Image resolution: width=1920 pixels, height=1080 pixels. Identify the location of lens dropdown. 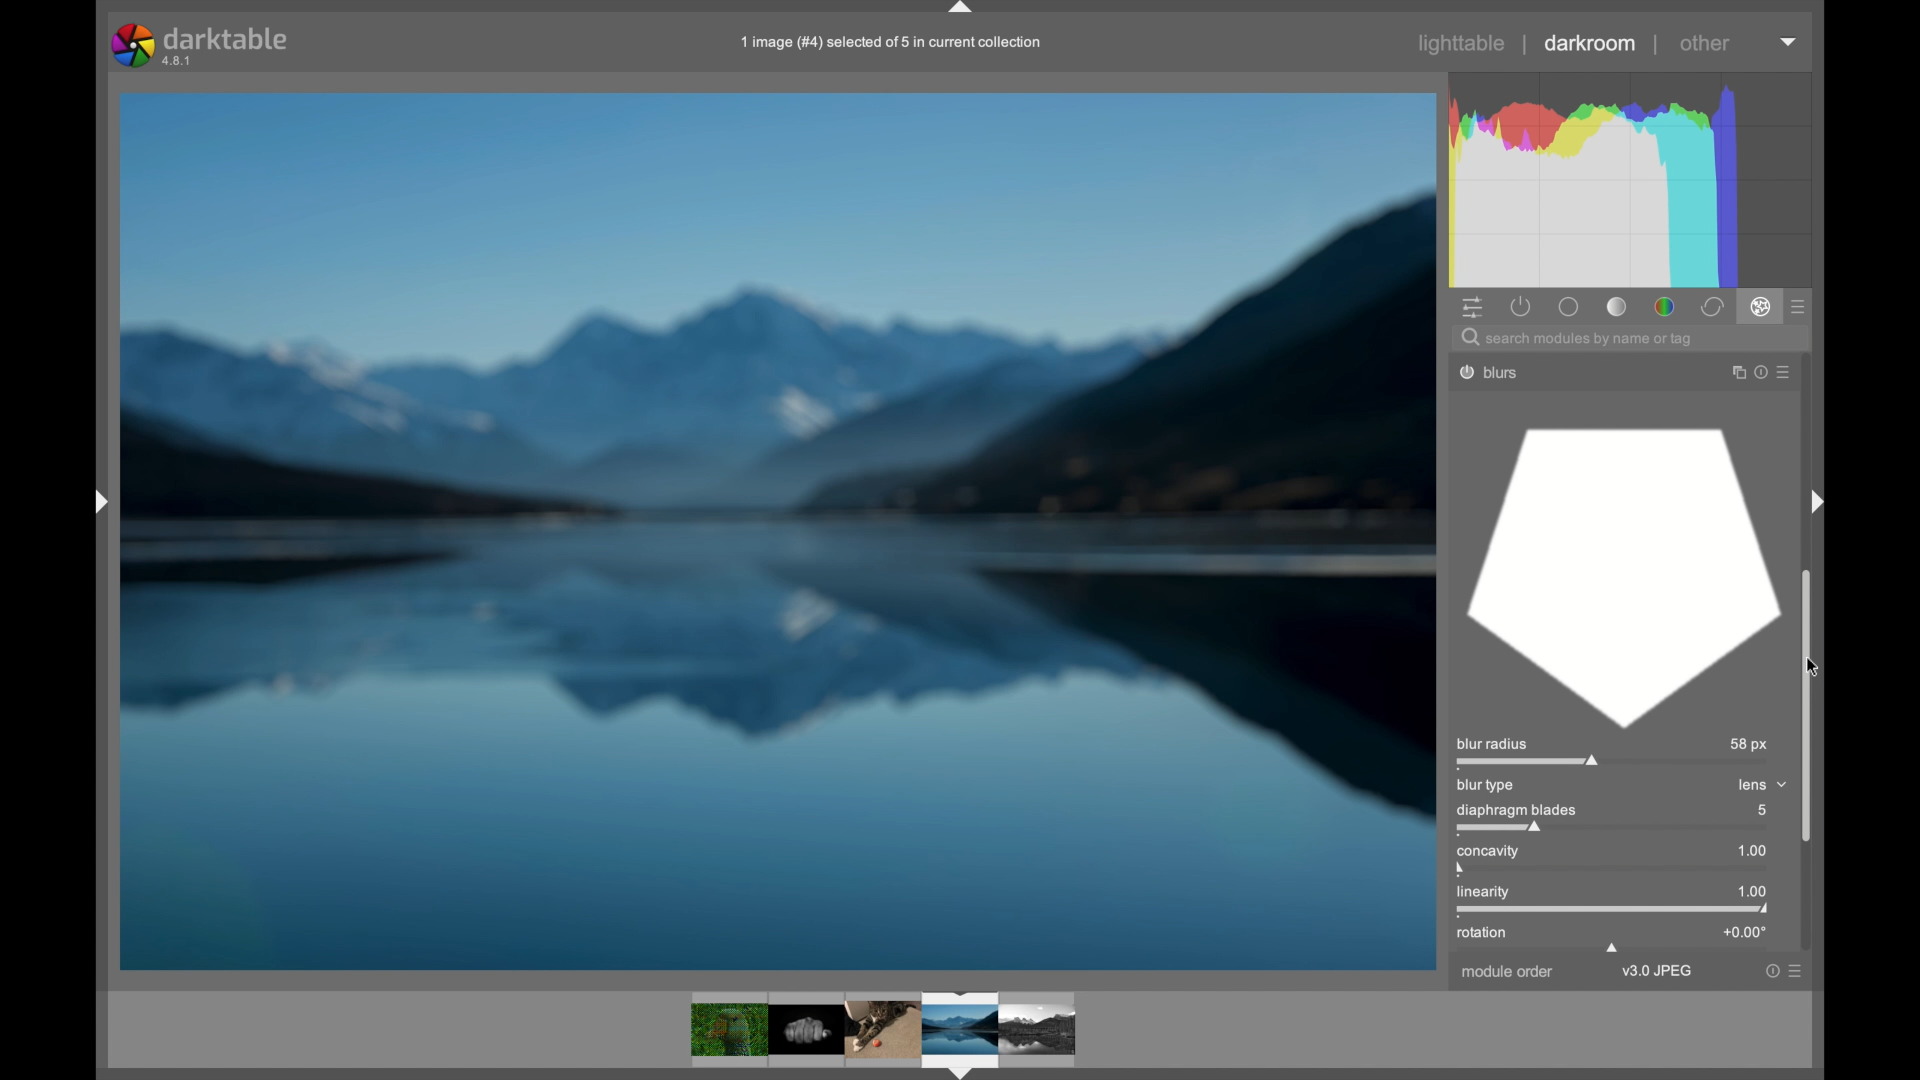
(1762, 785).